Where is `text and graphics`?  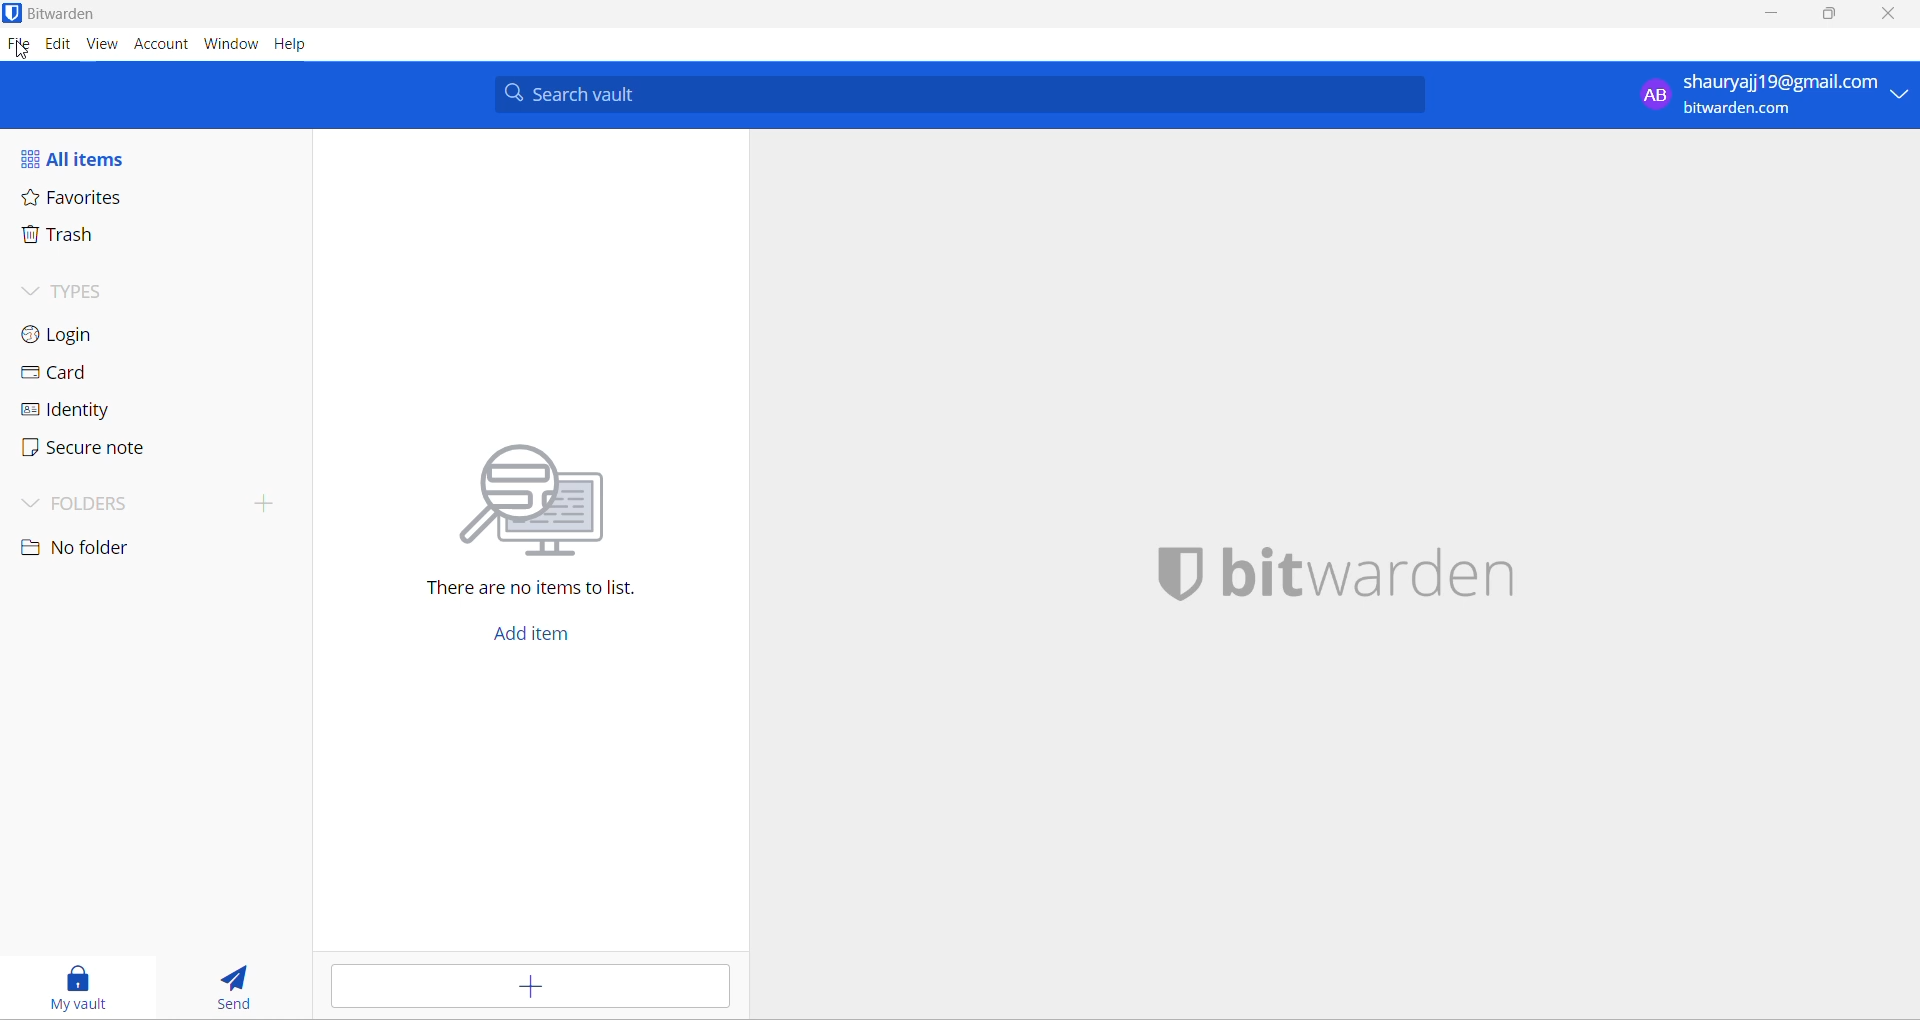
text and graphics is located at coordinates (543, 515).